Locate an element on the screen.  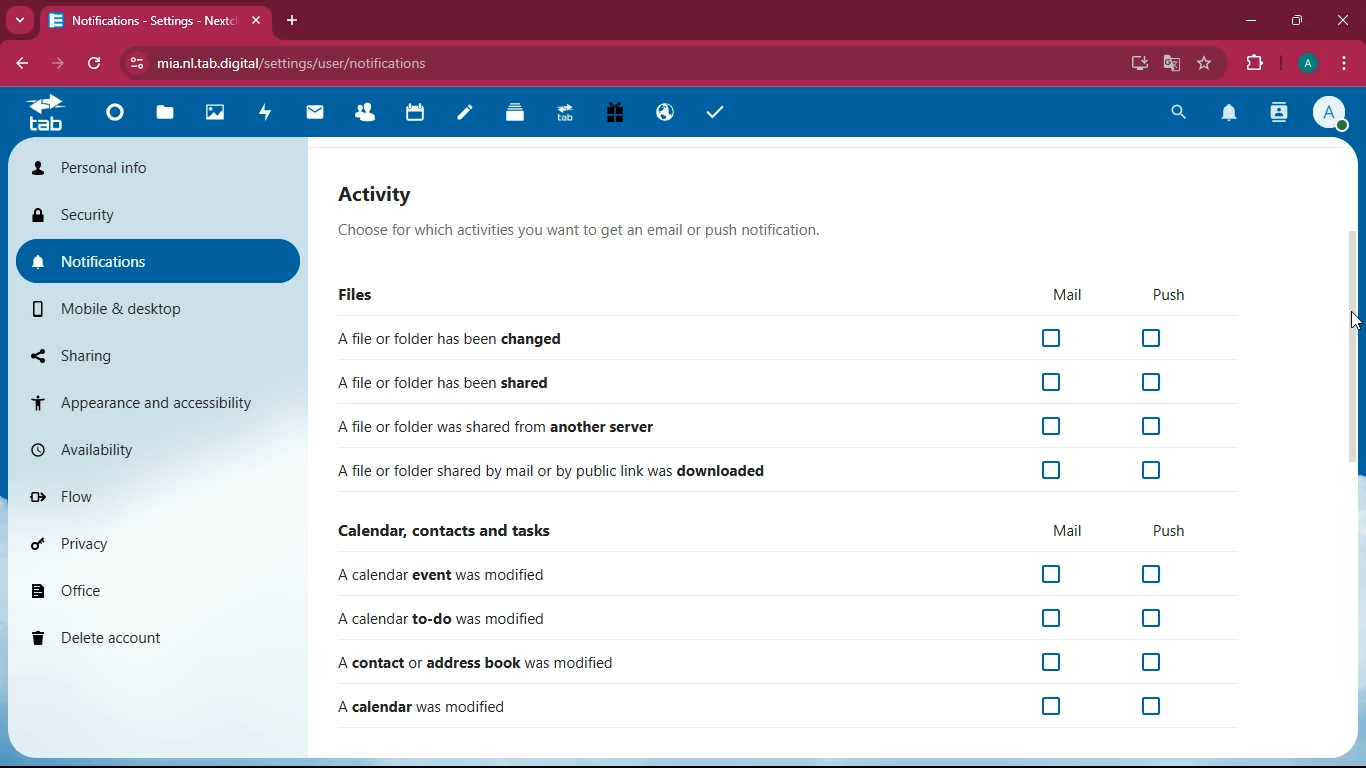
A contact or address book was modified is located at coordinates (756, 665).